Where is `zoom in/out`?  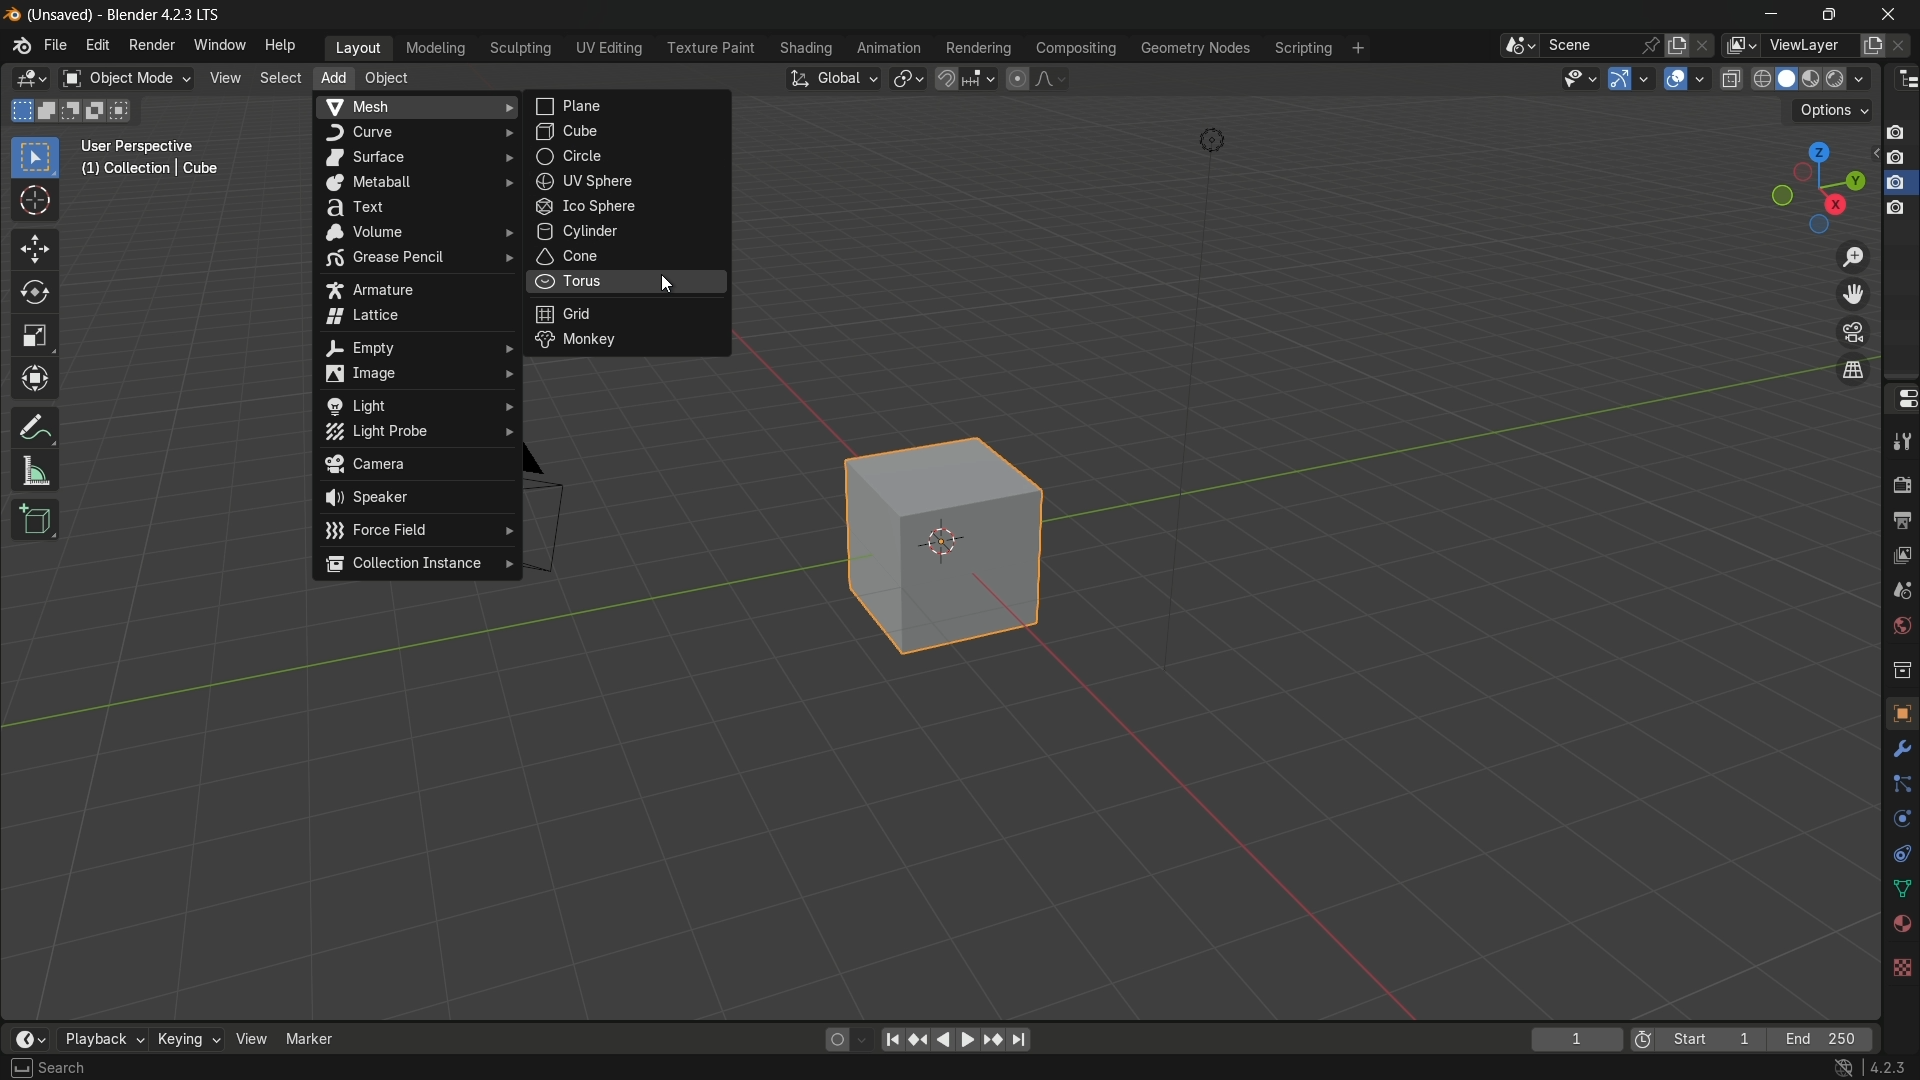 zoom in/out is located at coordinates (1853, 256).